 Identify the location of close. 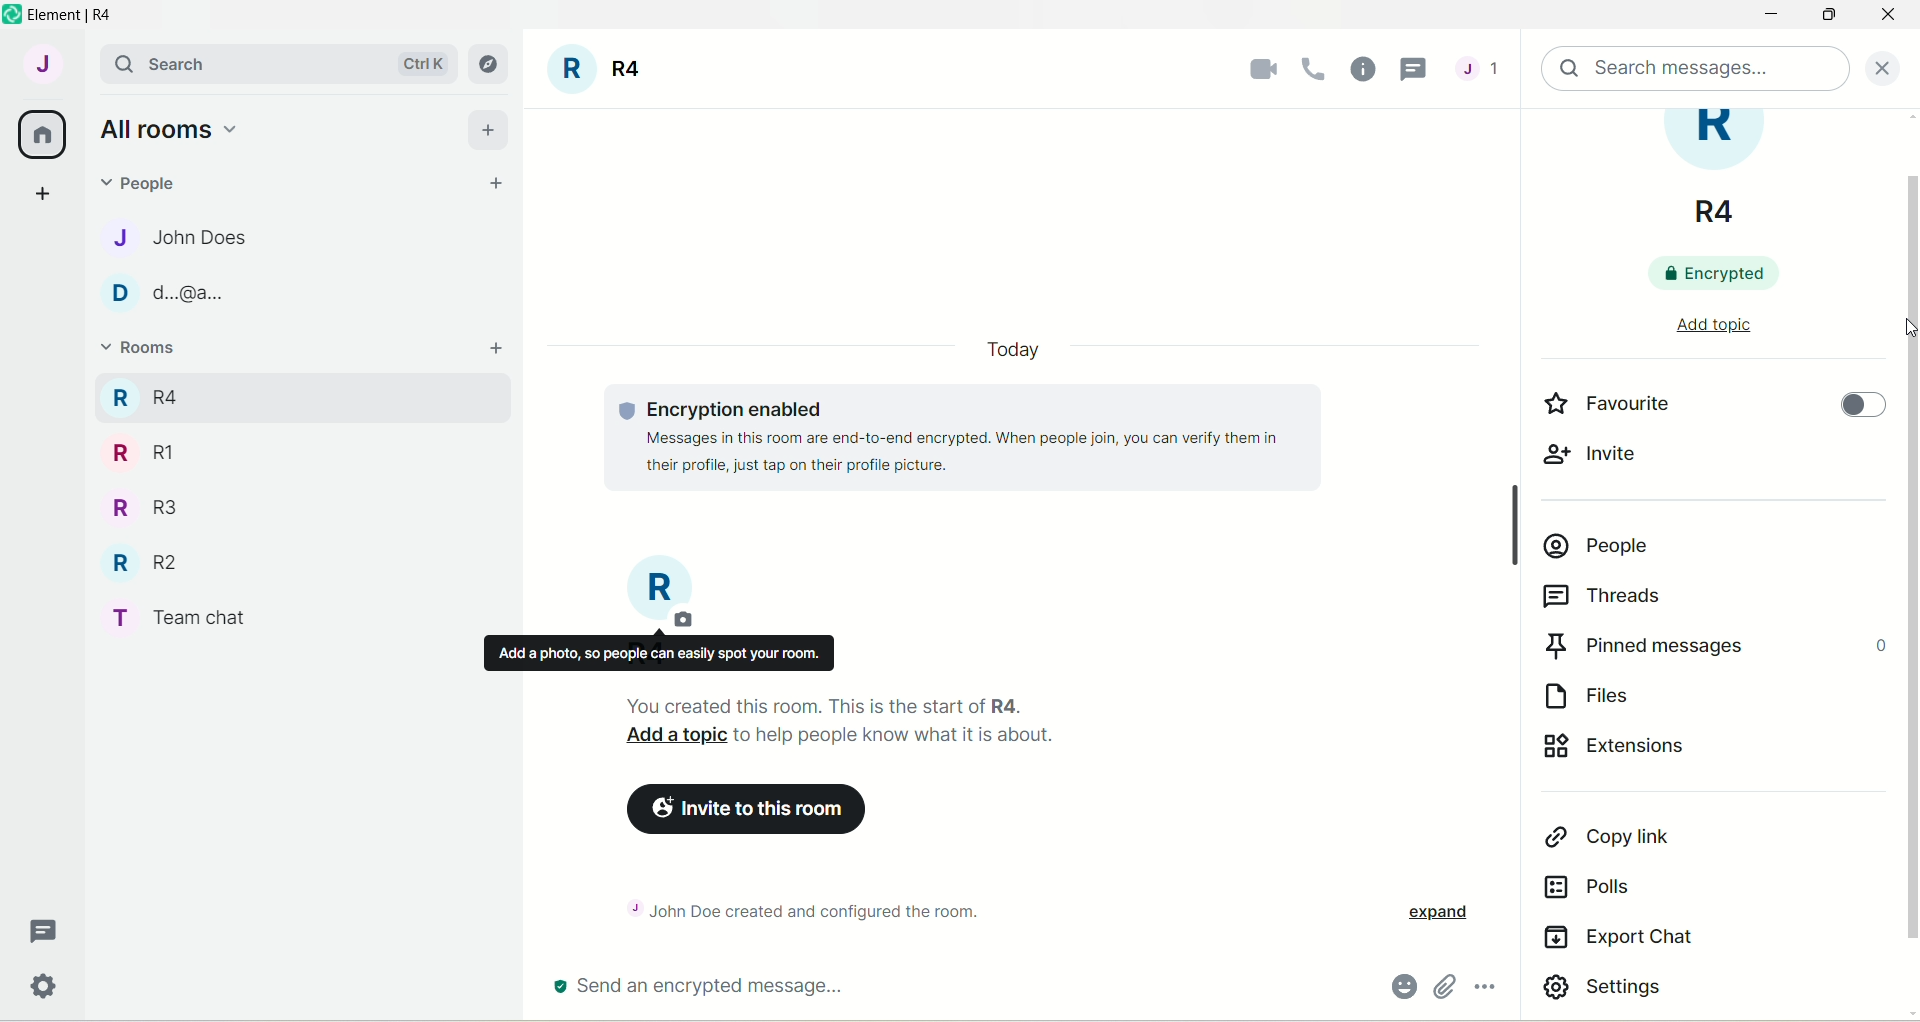
(1888, 19).